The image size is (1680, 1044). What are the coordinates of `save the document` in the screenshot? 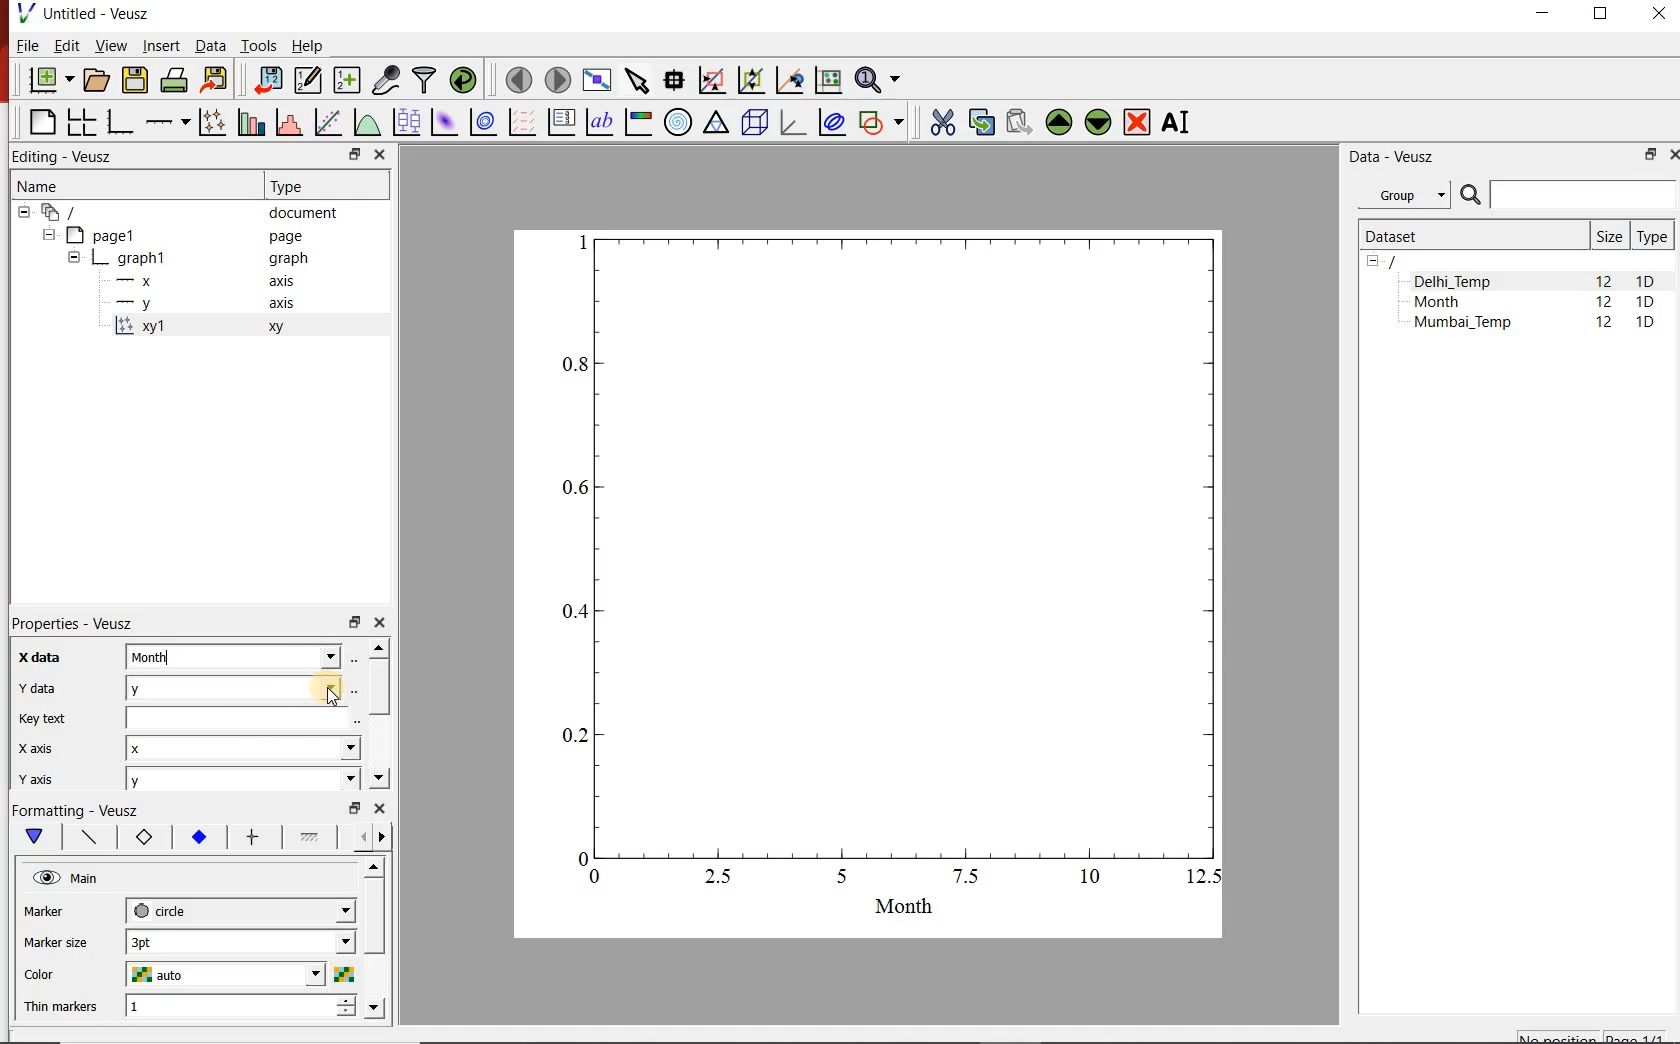 It's located at (134, 81).